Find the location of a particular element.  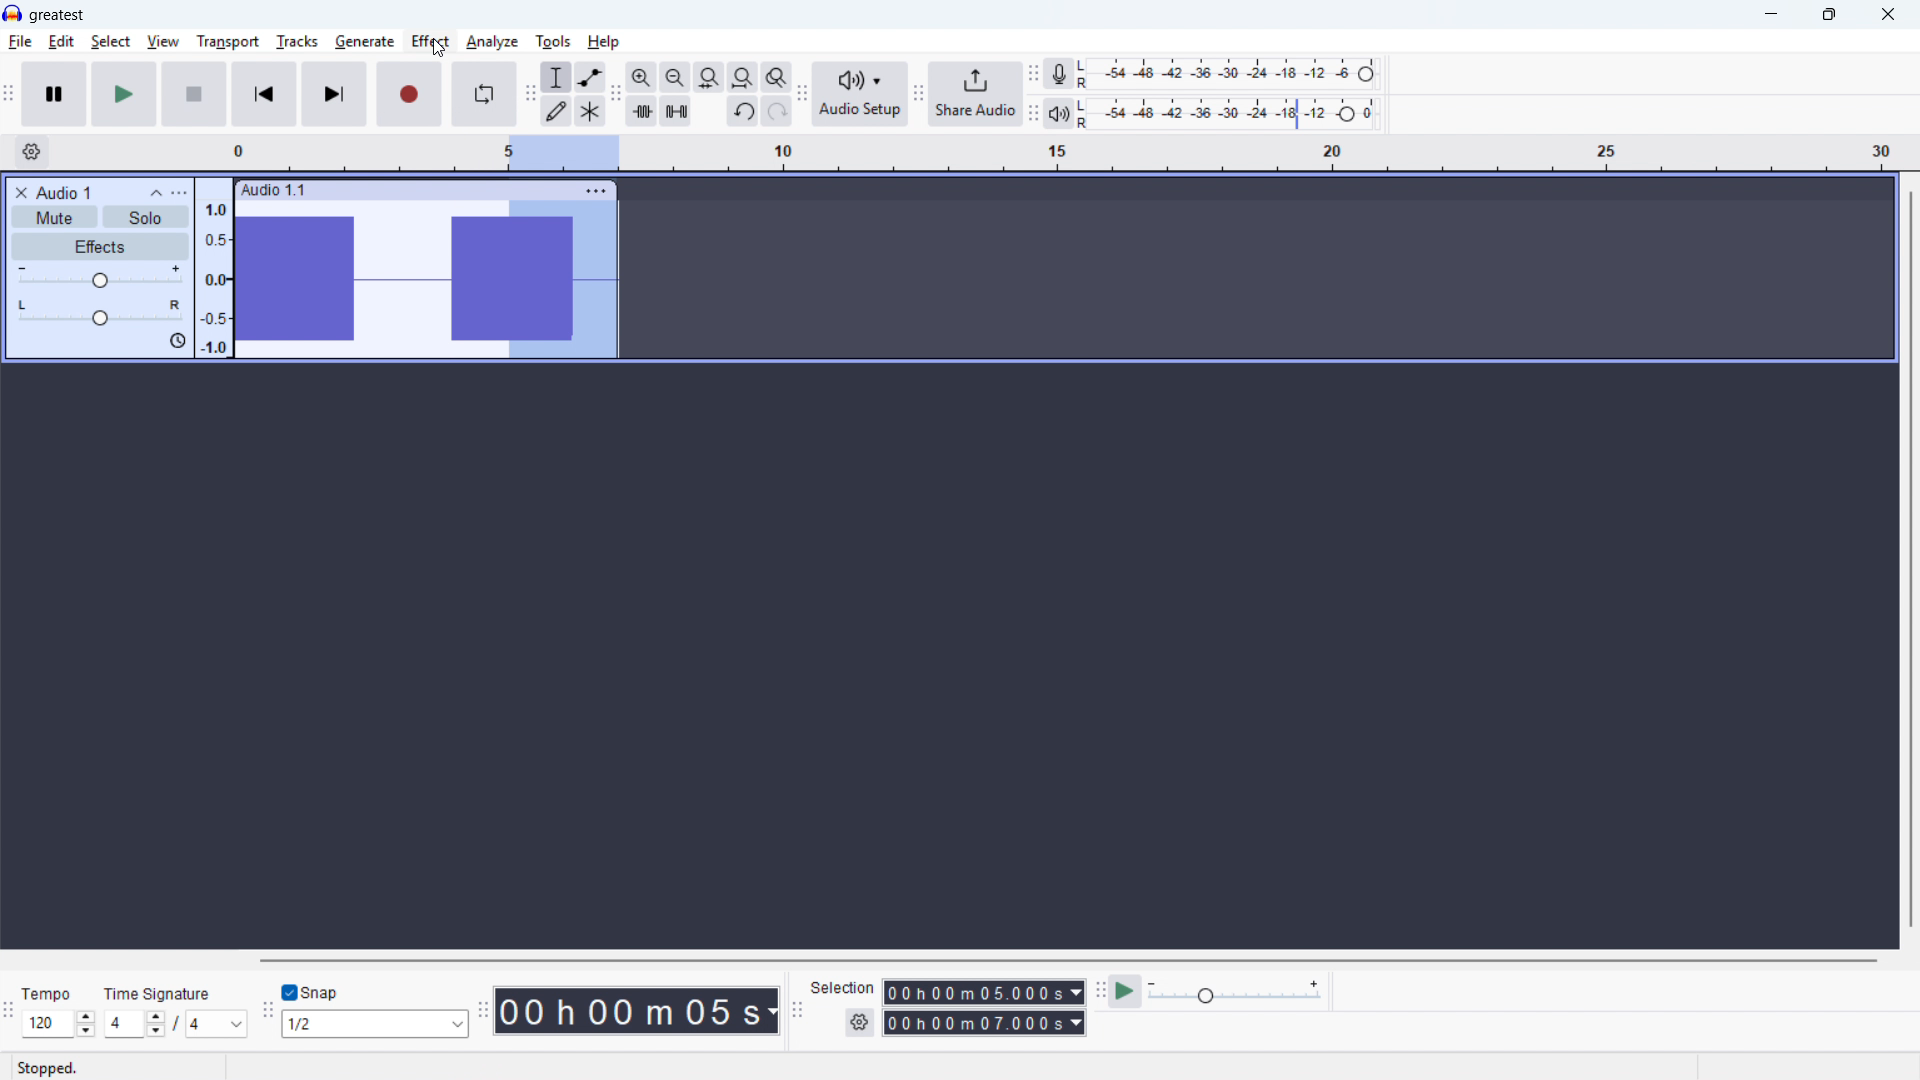

Play back speed  is located at coordinates (1238, 992).